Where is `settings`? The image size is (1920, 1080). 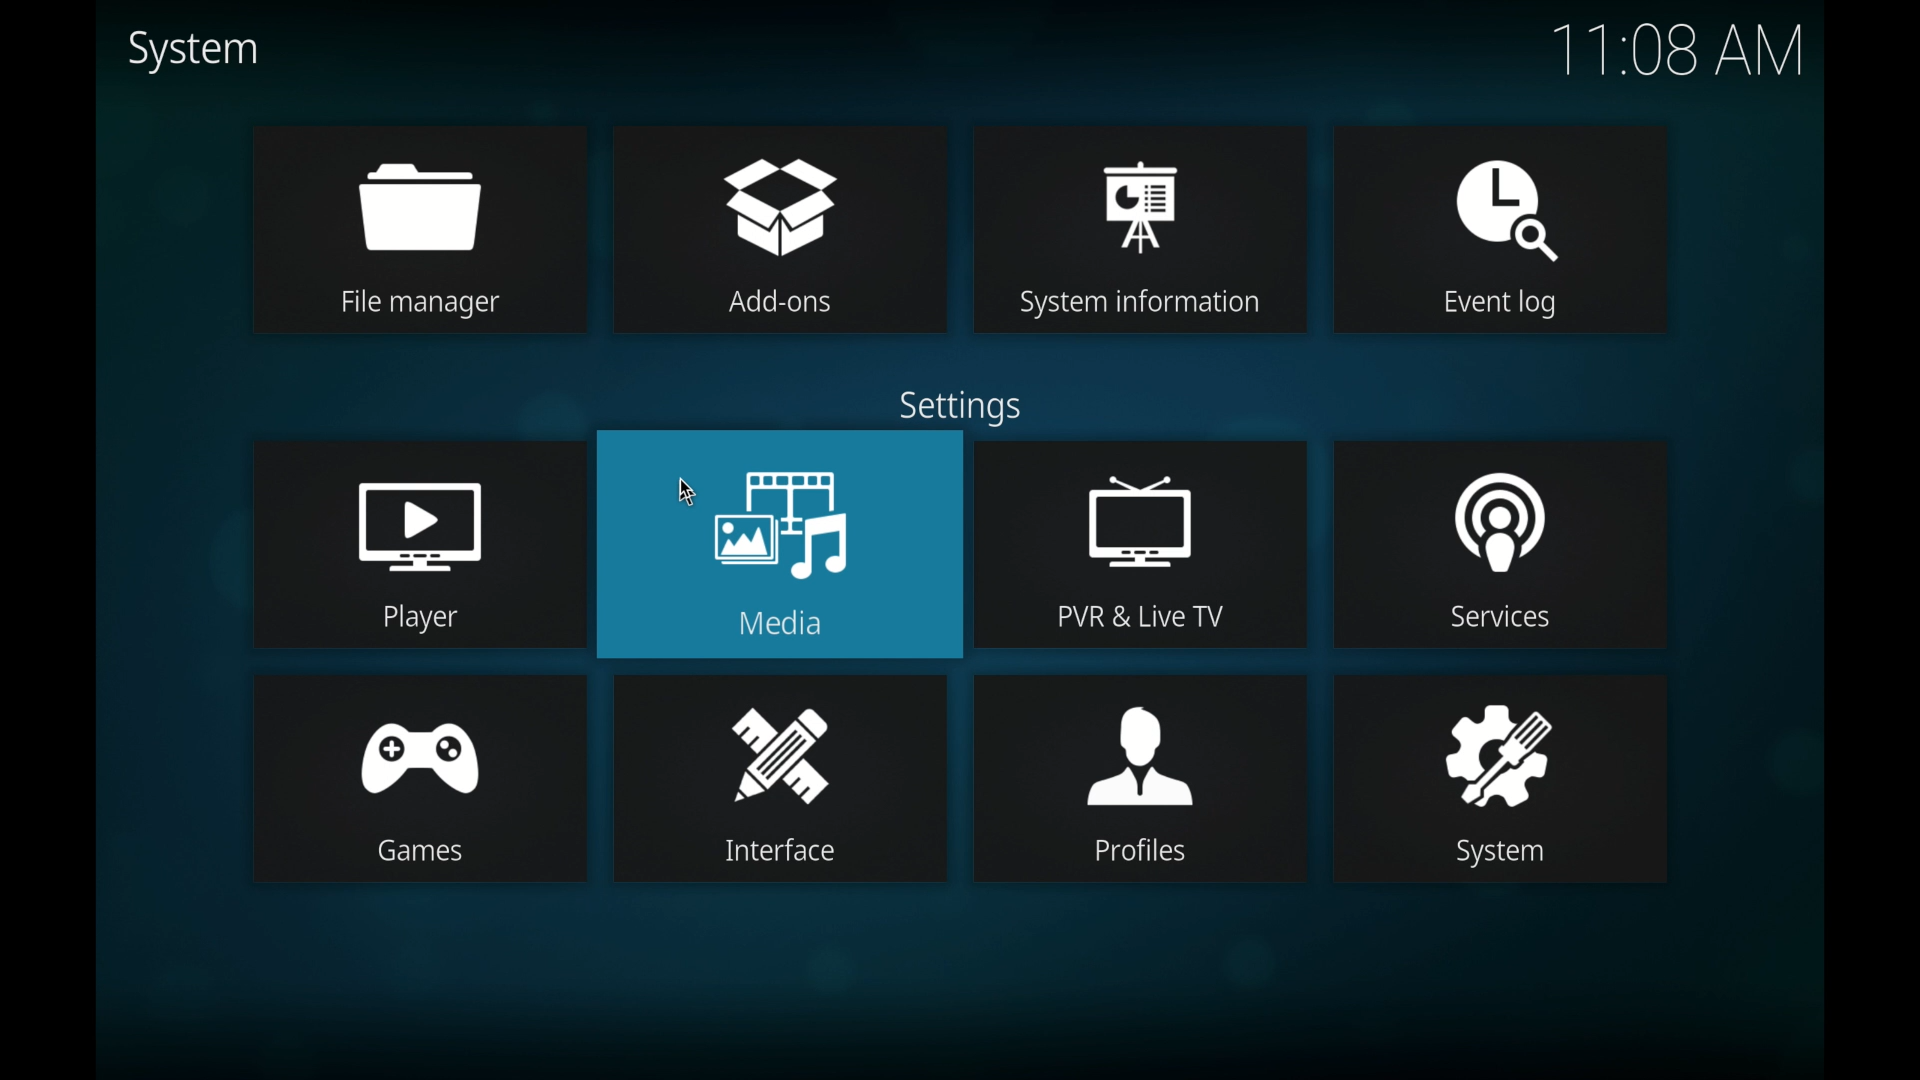 settings is located at coordinates (959, 407).